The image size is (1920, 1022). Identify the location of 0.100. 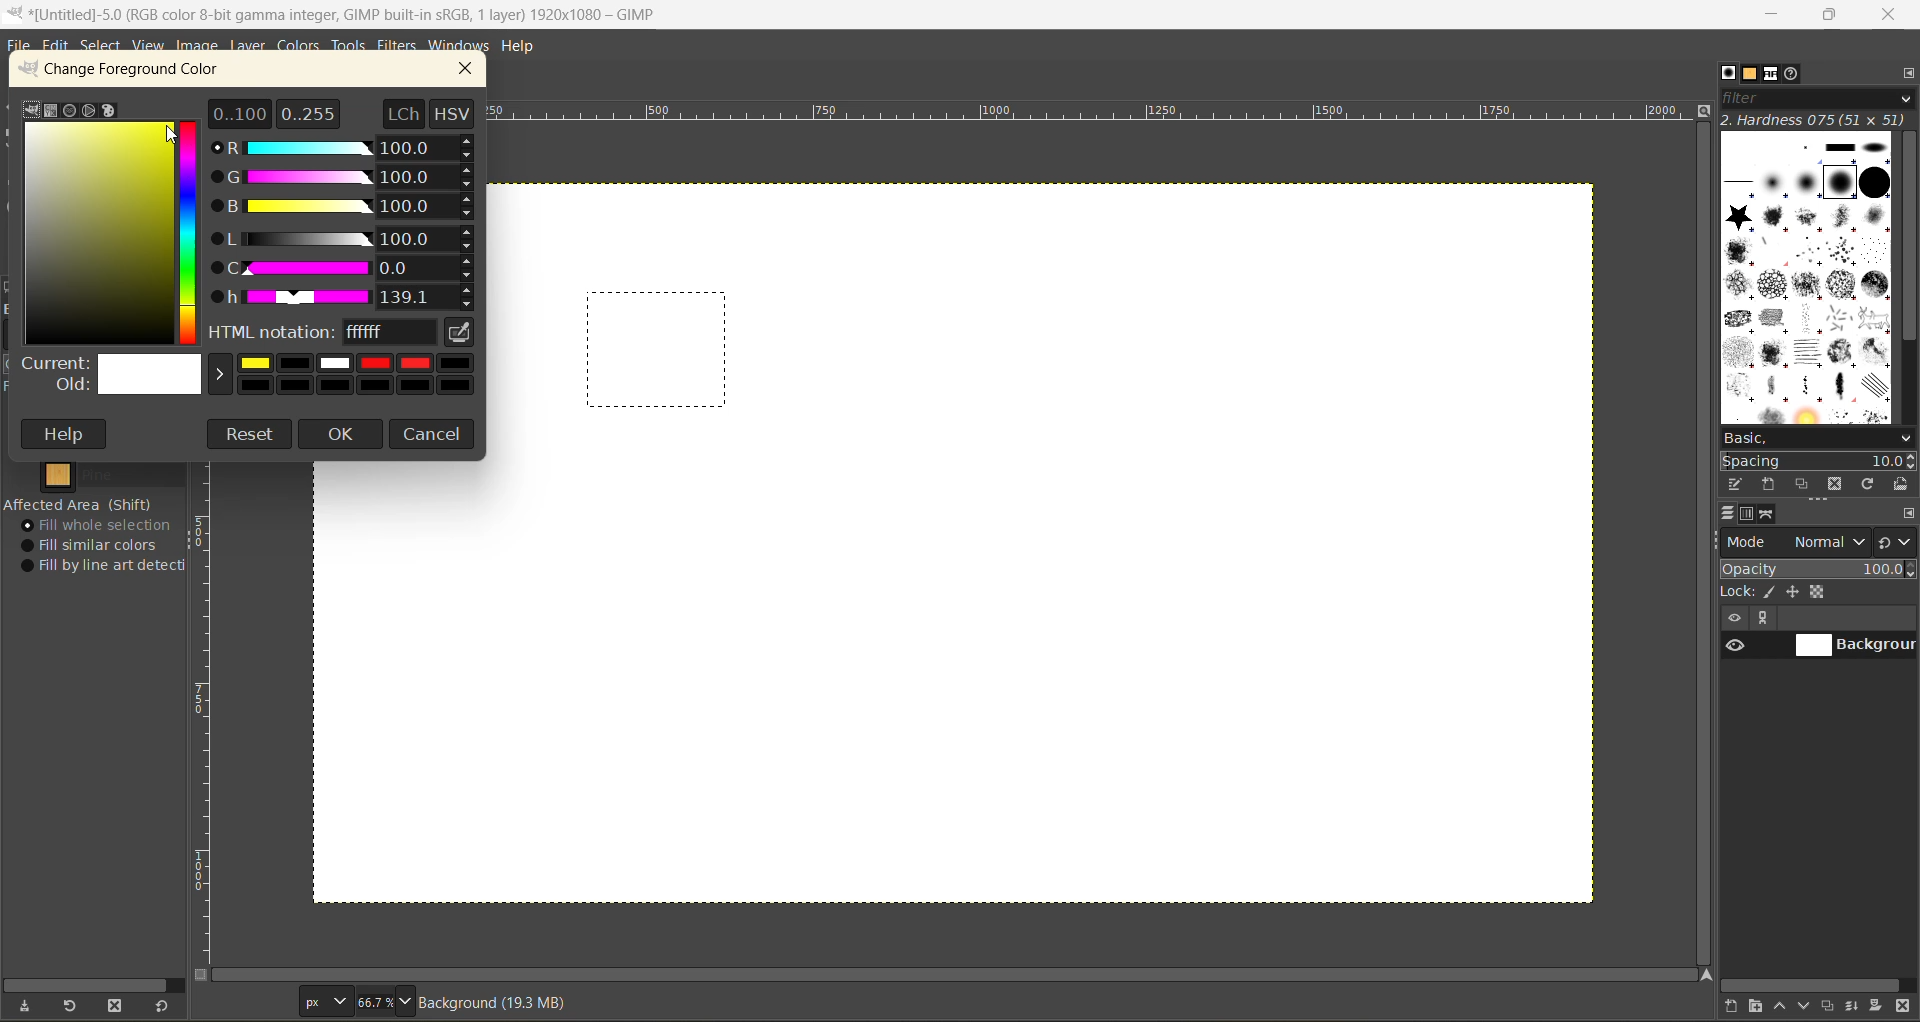
(240, 112).